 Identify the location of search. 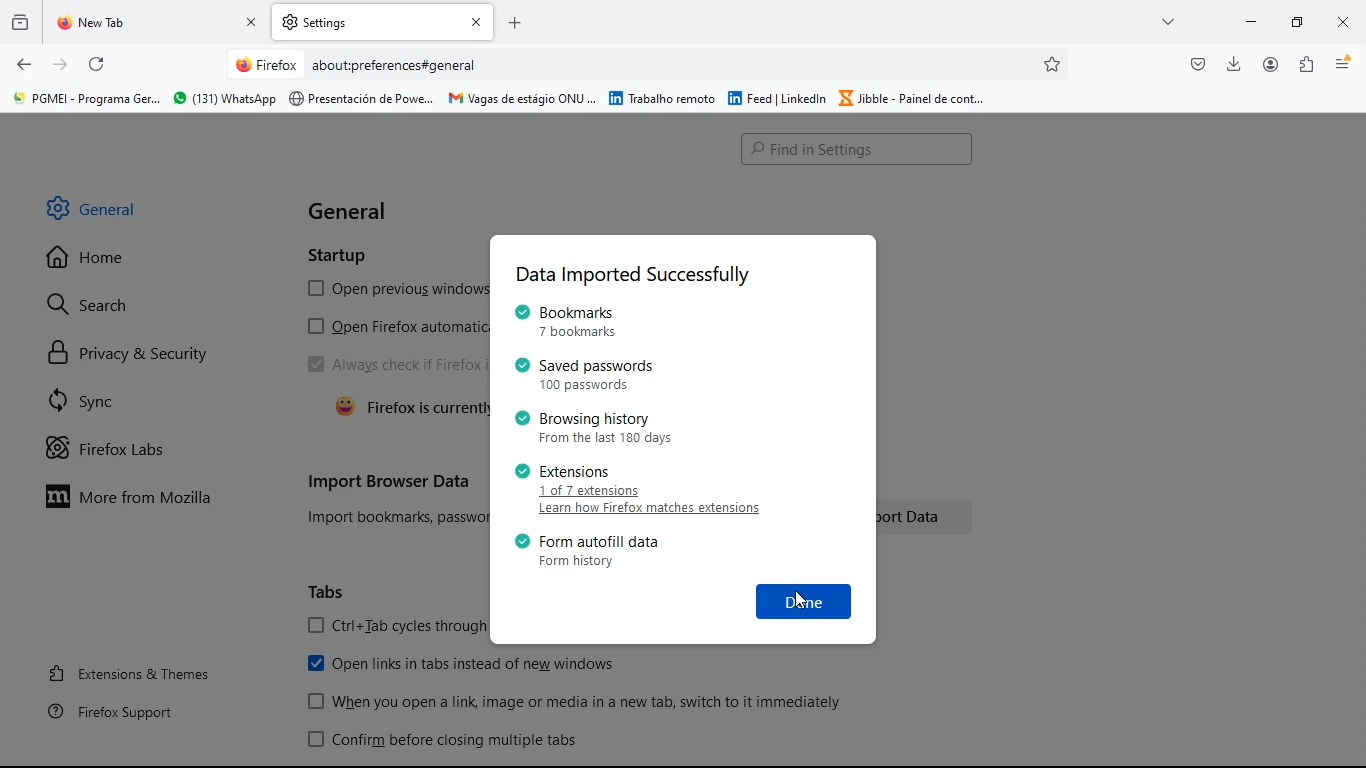
(93, 307).